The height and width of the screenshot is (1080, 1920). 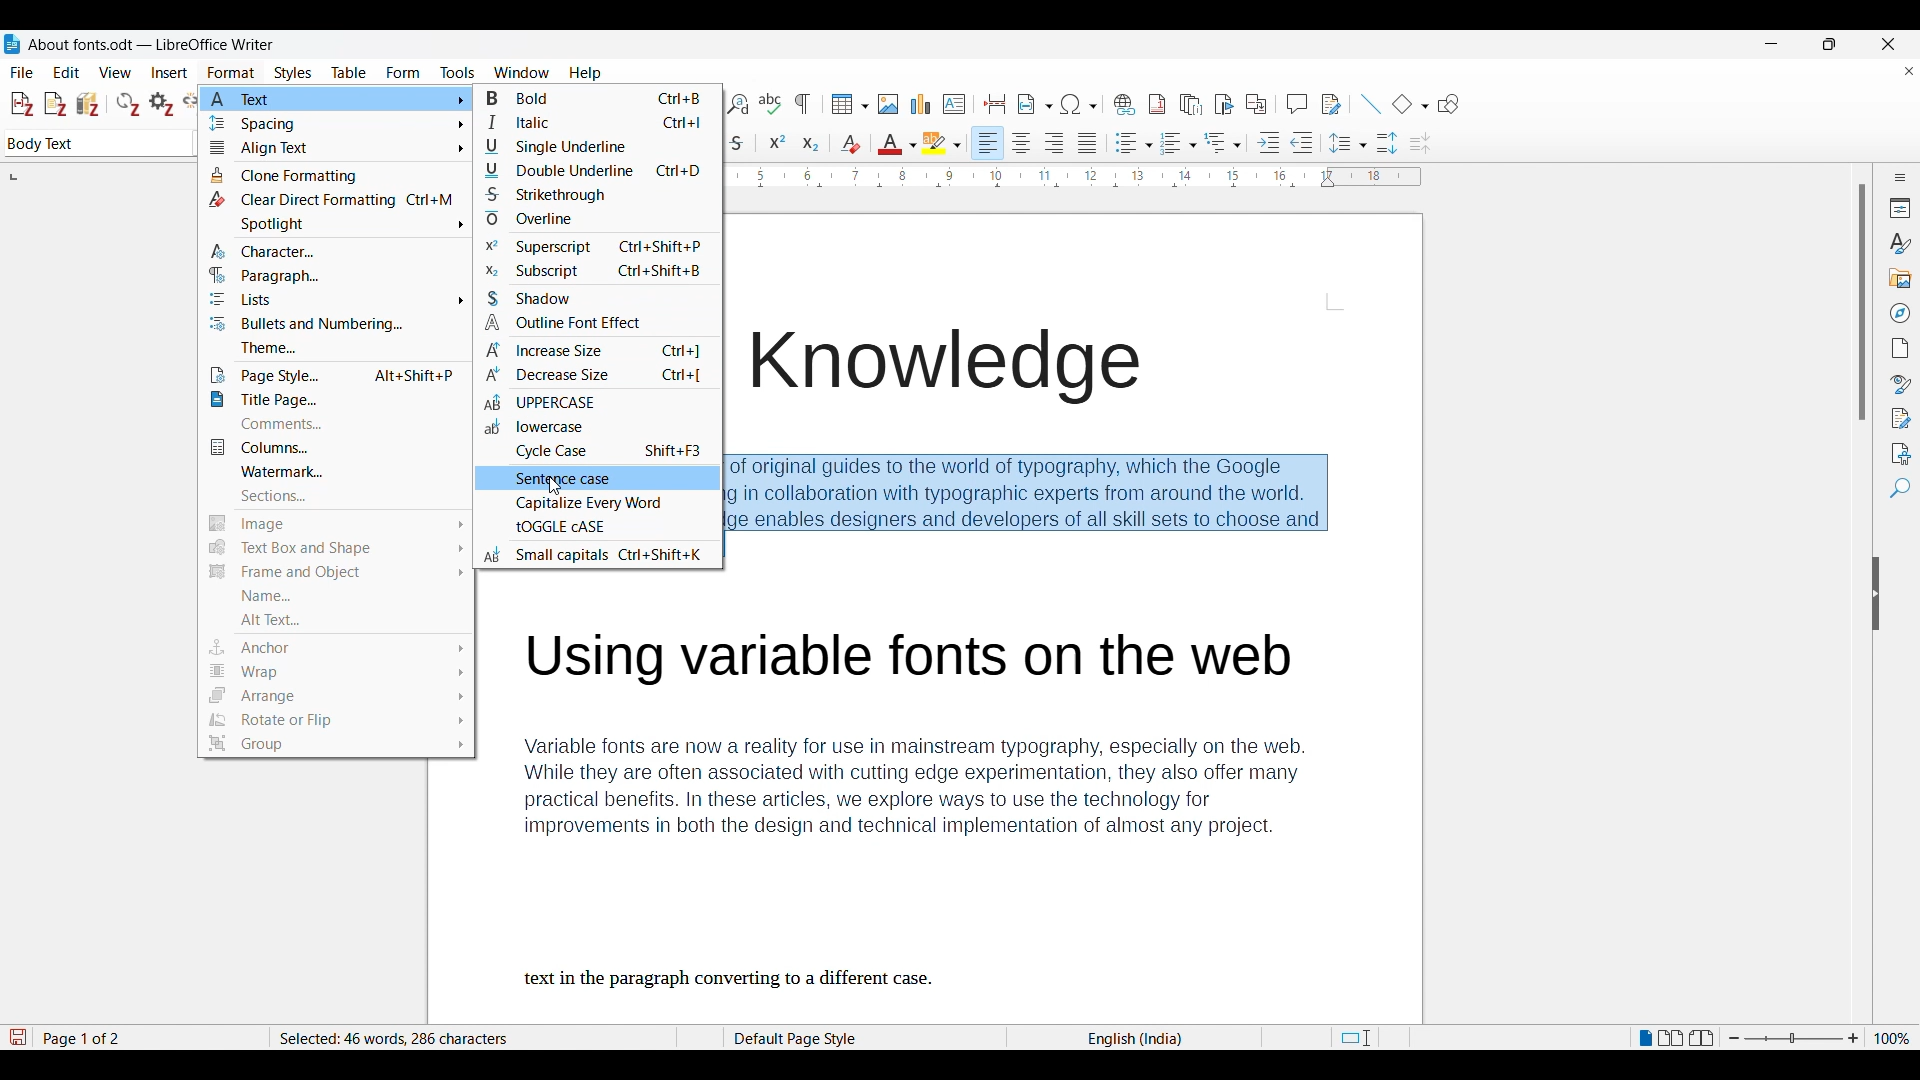 I want to click on Ordered list, so click(x=1179, y=143).